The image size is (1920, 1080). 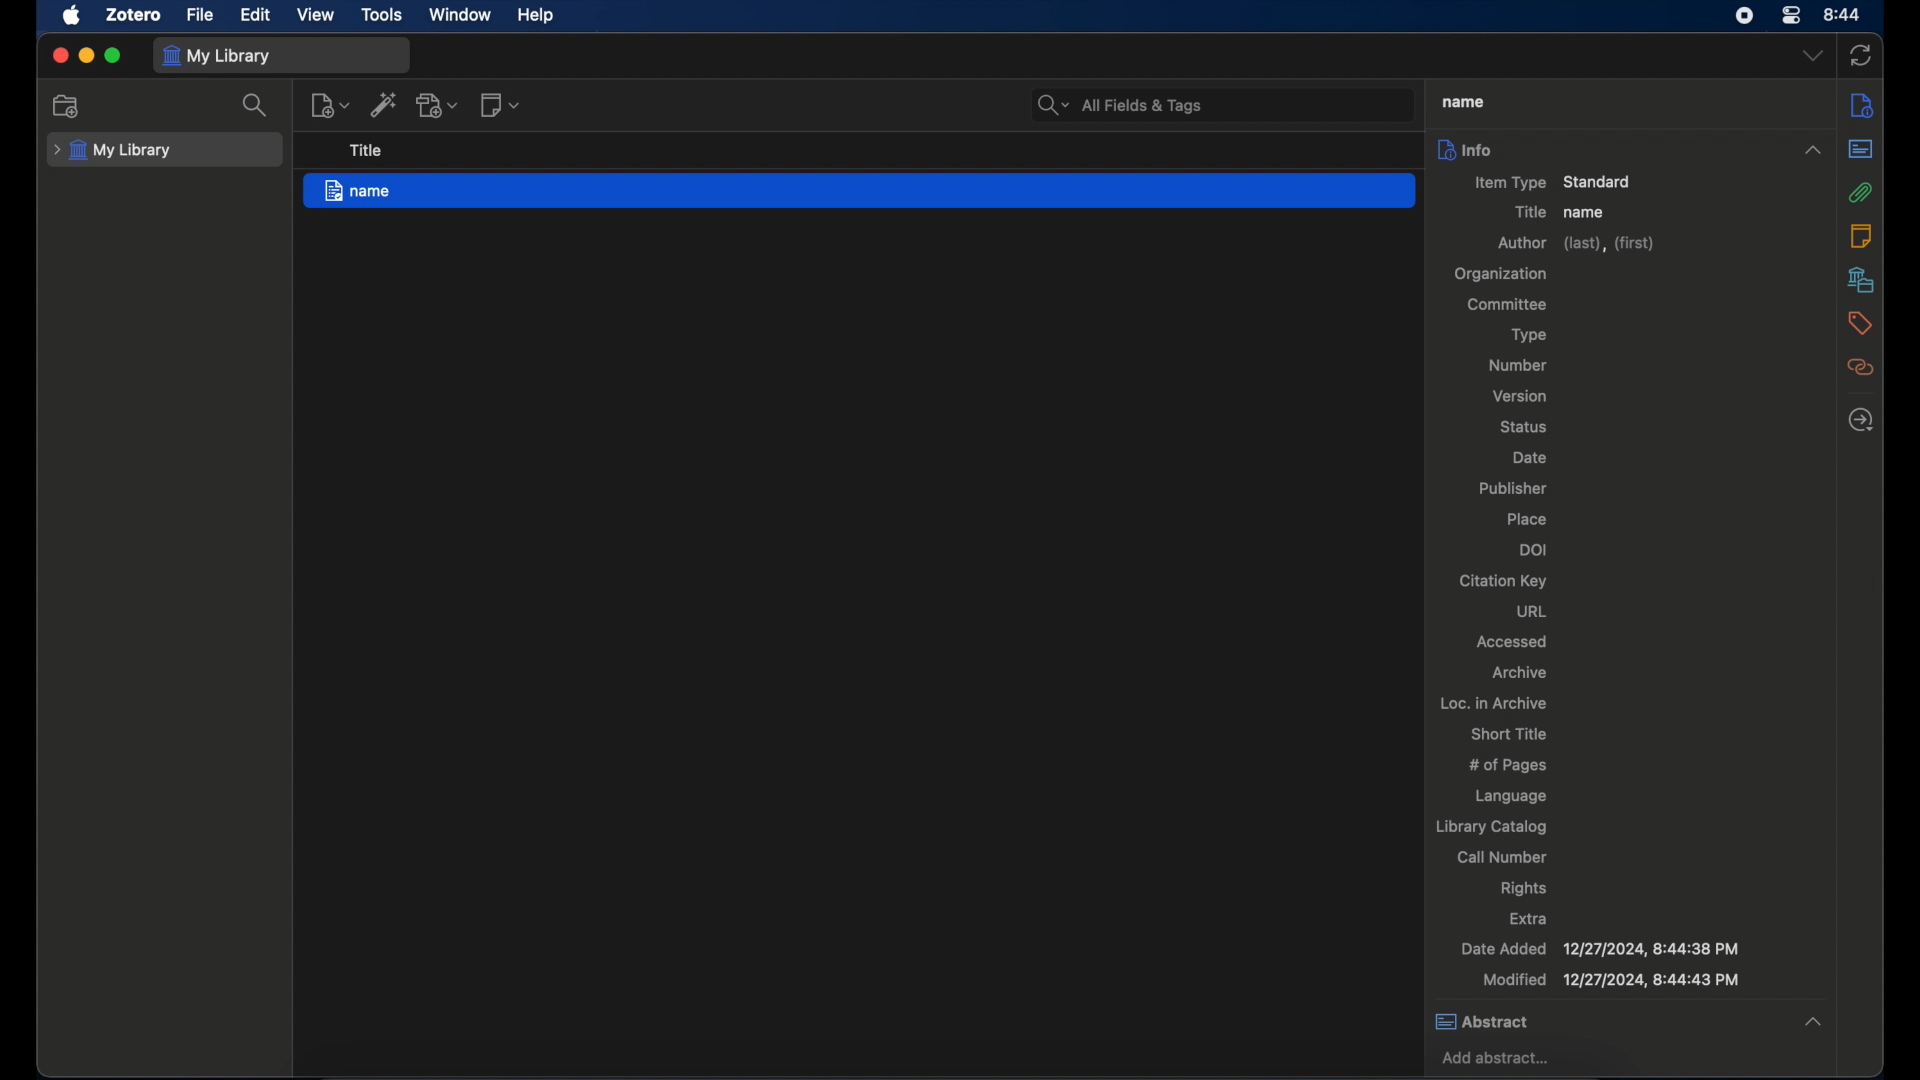 I want to click on library catalog, so click(x=1492, y=828).